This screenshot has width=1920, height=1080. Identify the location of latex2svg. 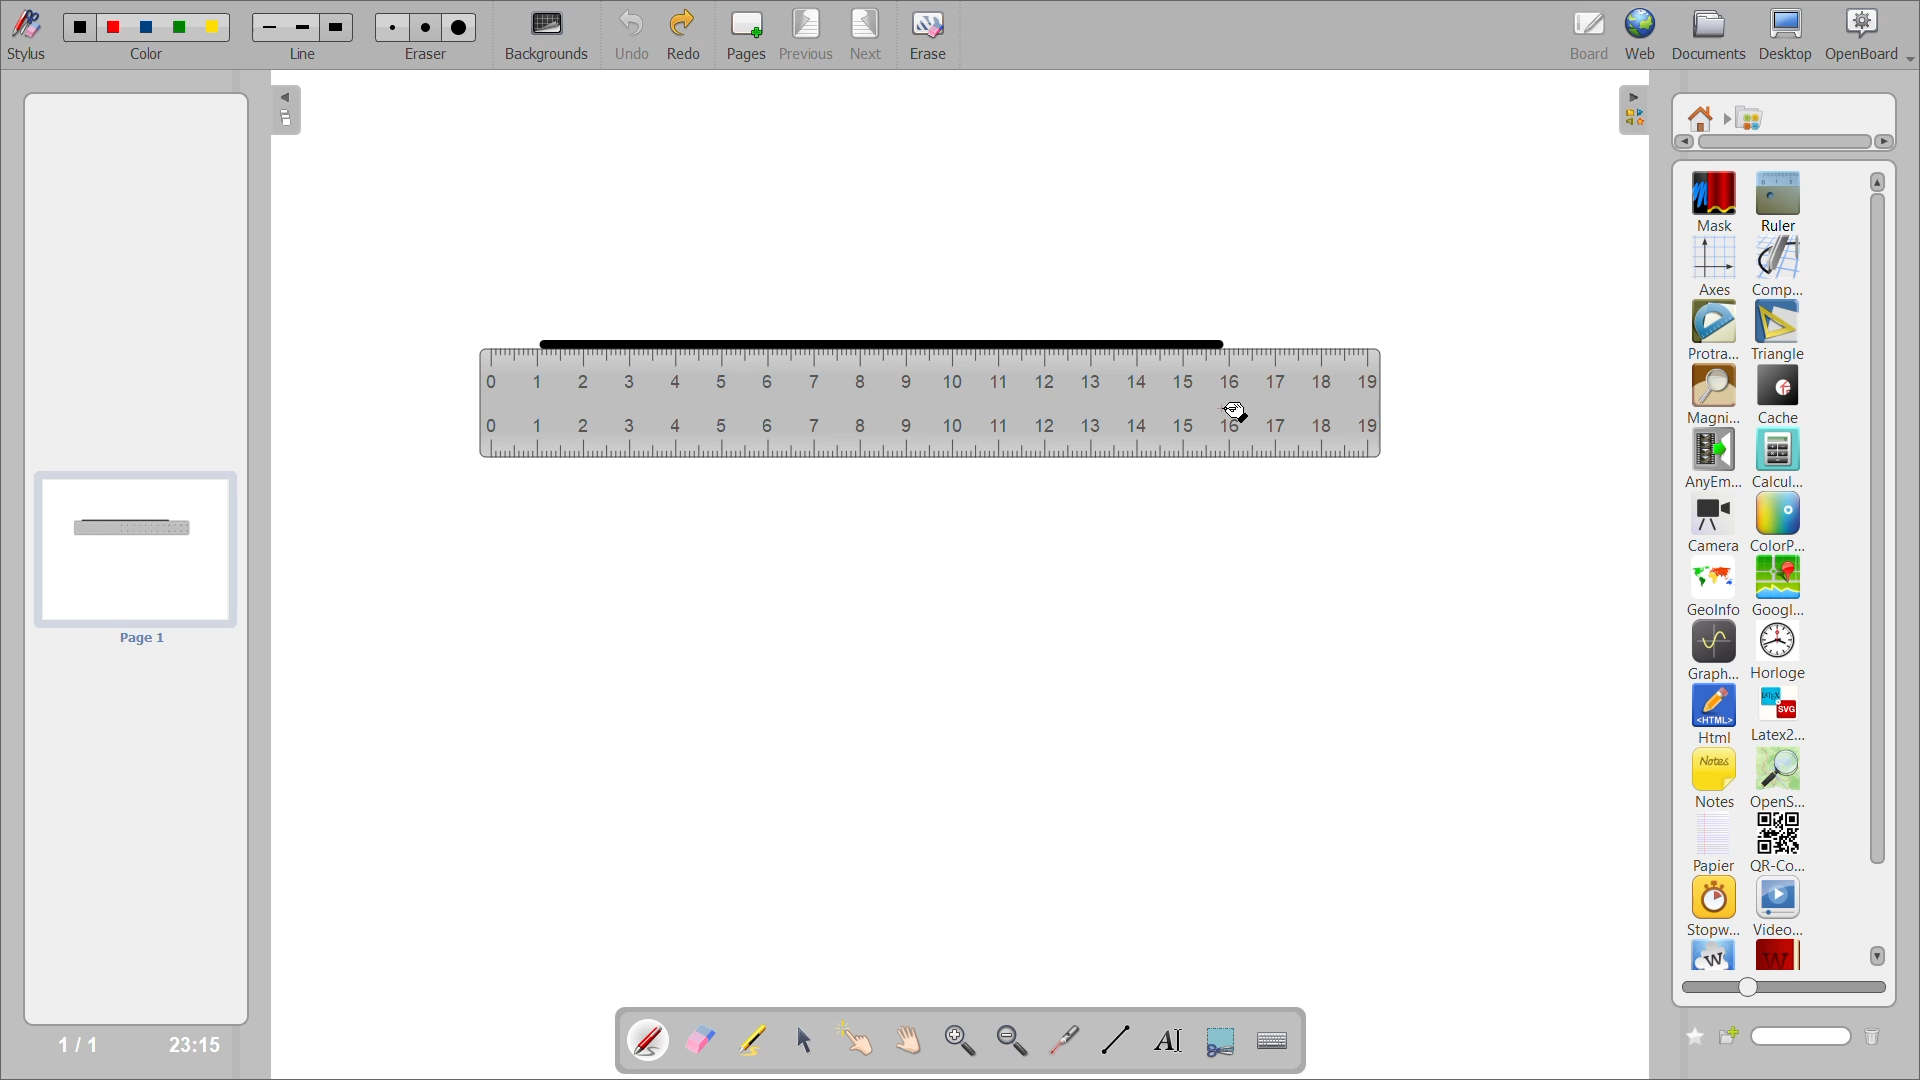
(1778, 713).